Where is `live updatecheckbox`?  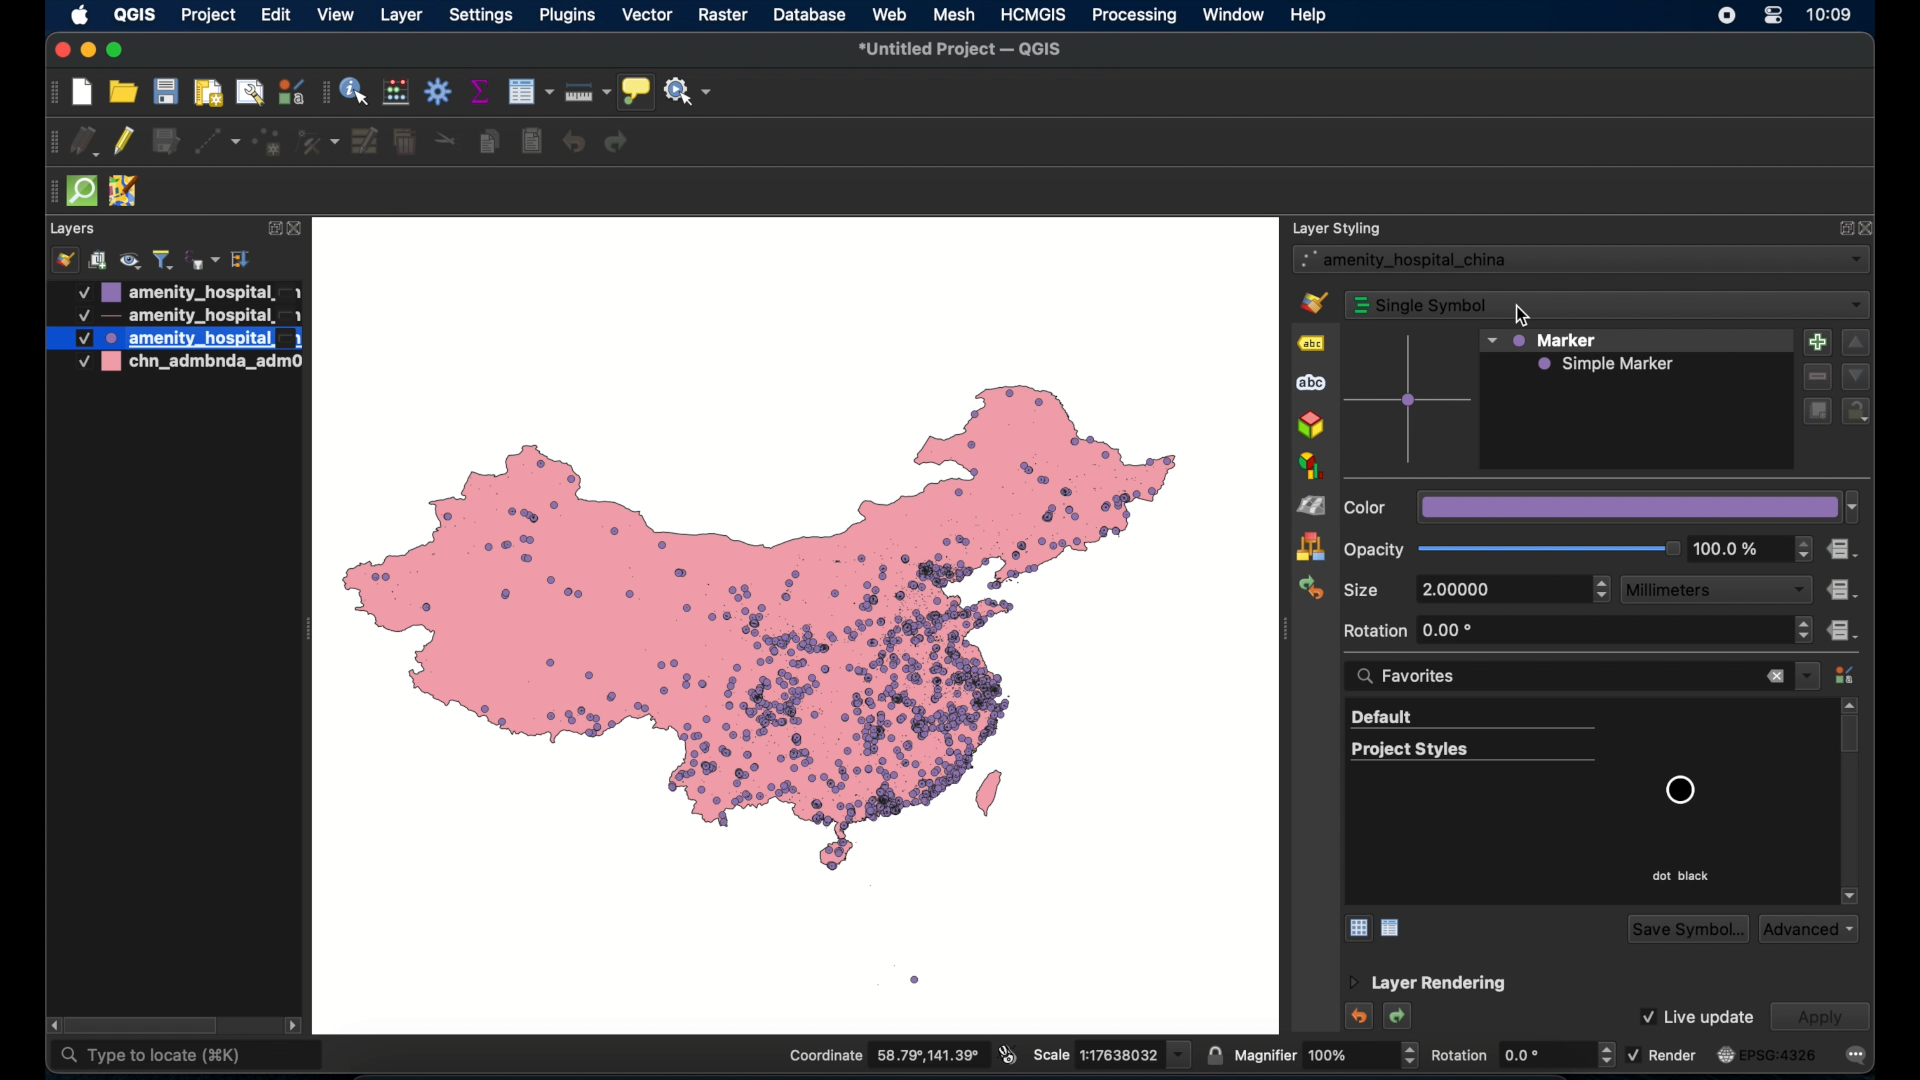
live updatecheckbox is located at coordinates (1695, 1016).